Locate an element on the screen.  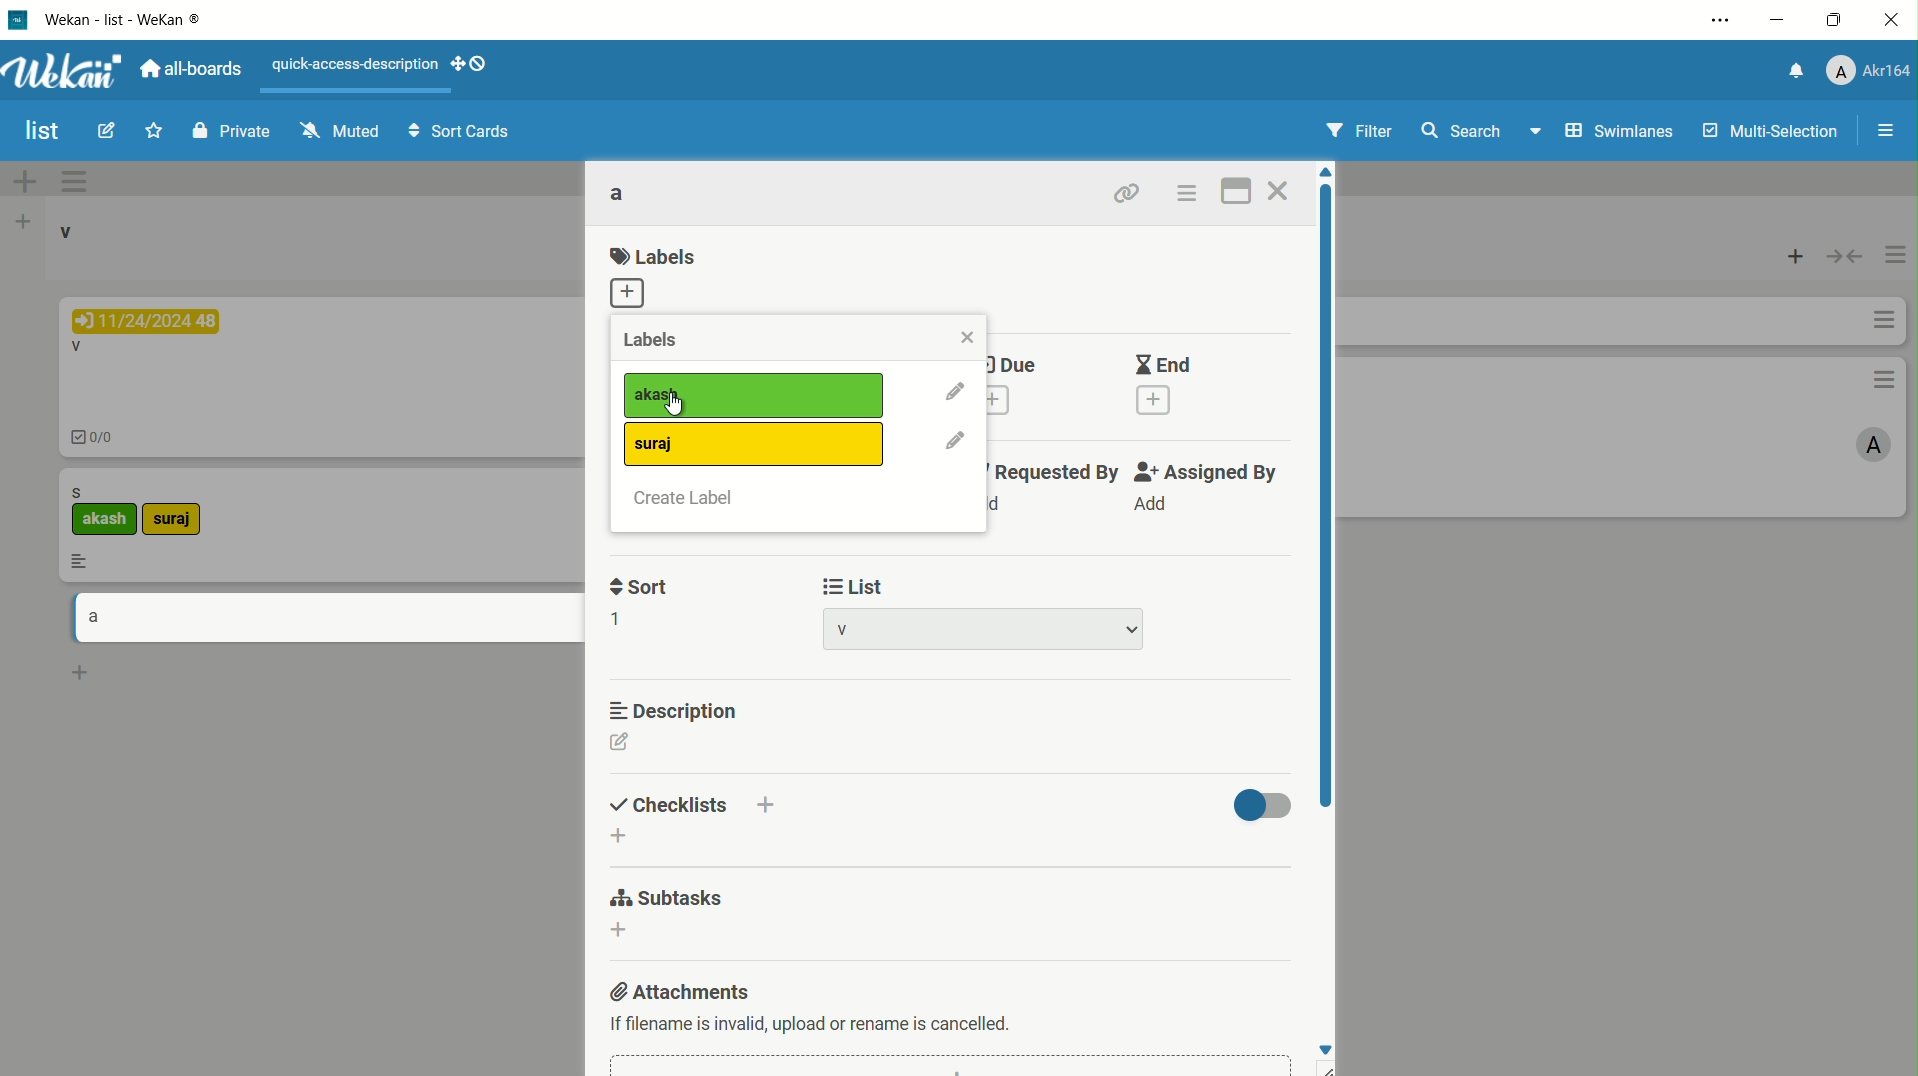
app name is located at coordinates (133, 21).